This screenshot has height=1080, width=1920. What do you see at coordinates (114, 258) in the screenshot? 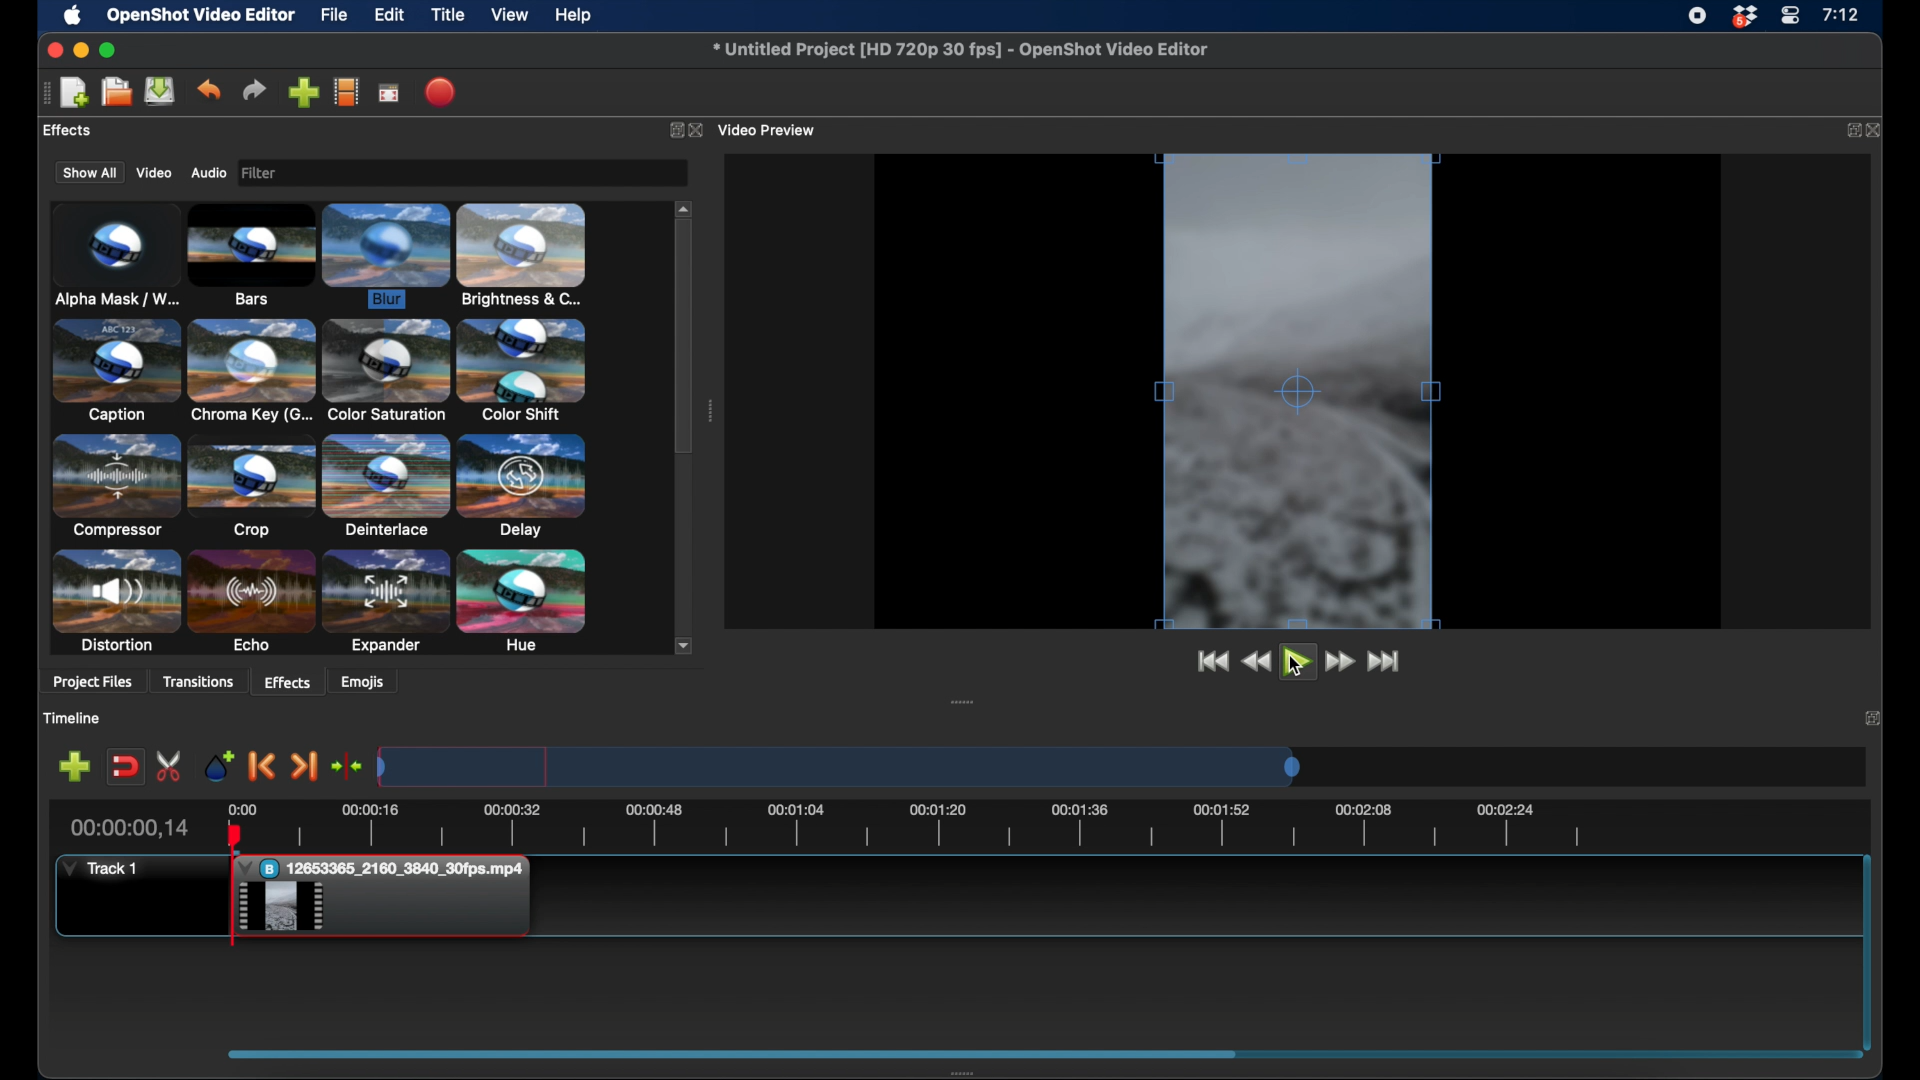
I see `alpha mask` at bounding box center [114, 258].